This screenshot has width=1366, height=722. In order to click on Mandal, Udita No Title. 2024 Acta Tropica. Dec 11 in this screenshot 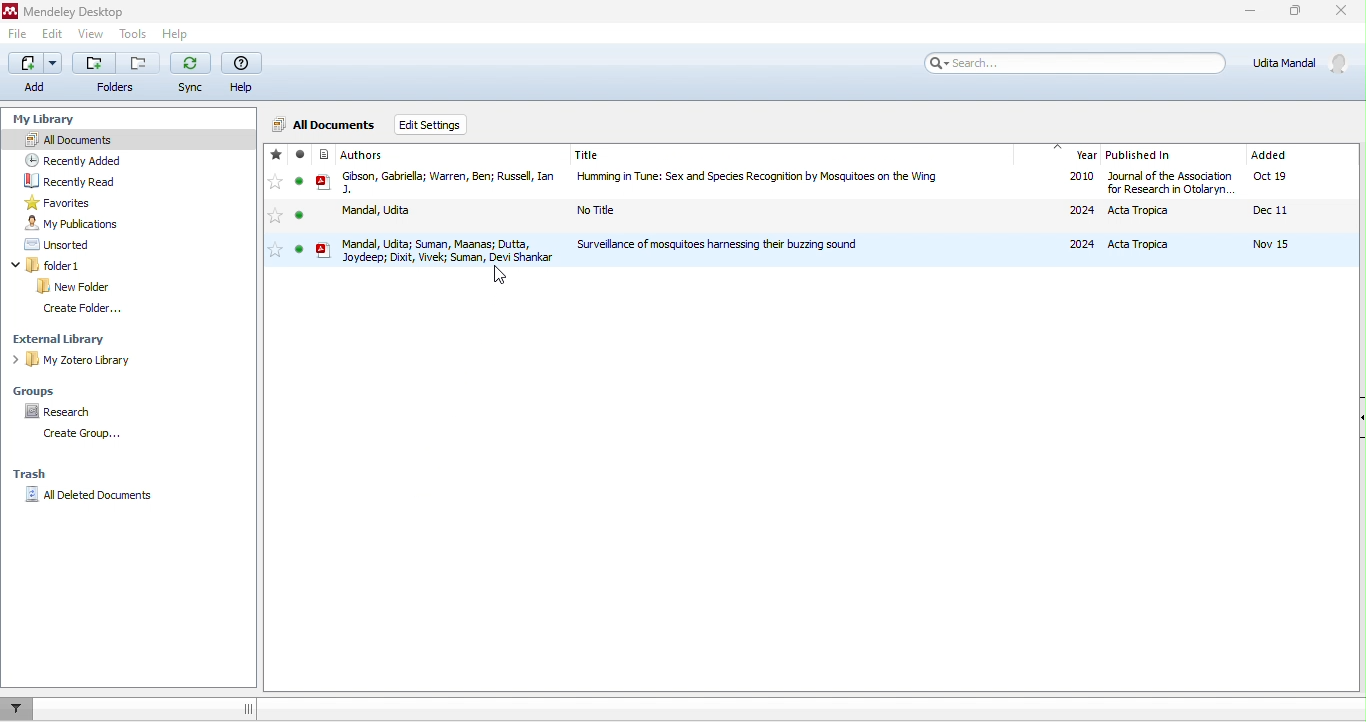, I will do `click(813, 212)`.